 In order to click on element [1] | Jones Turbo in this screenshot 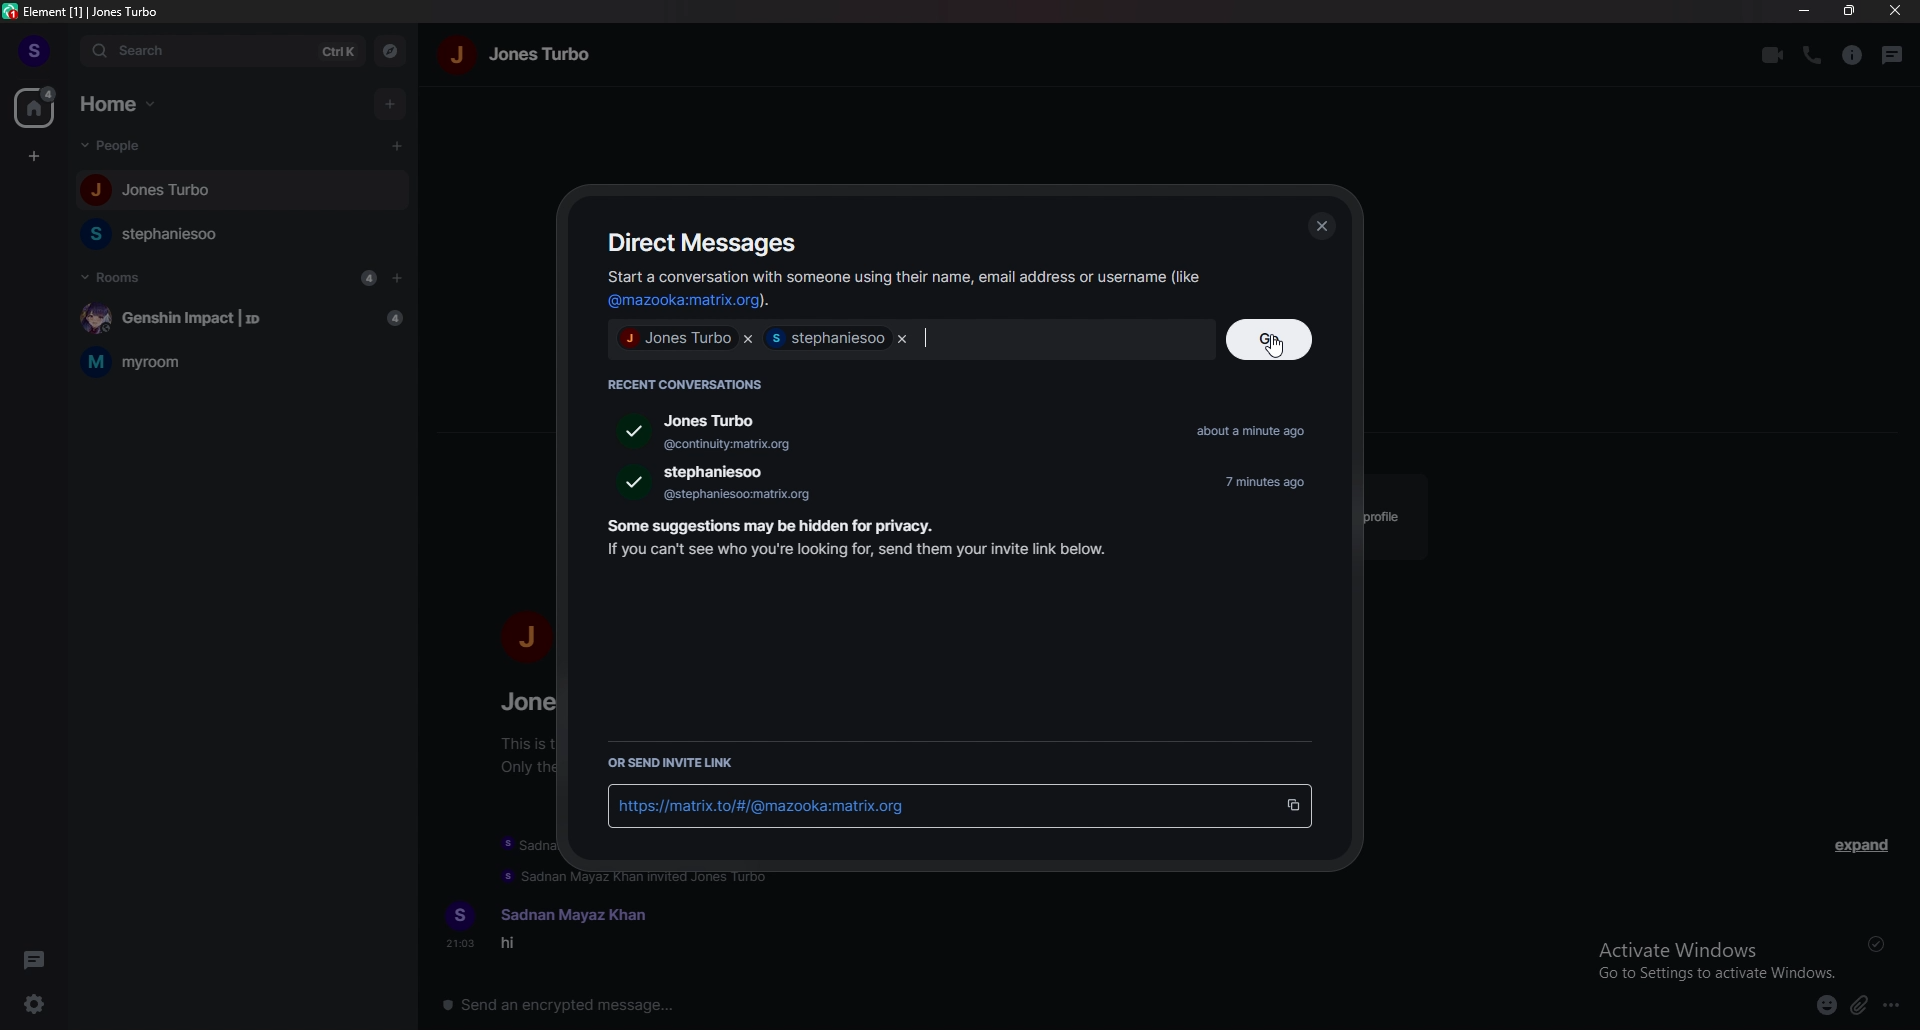, I will do `click(83, 11)`.